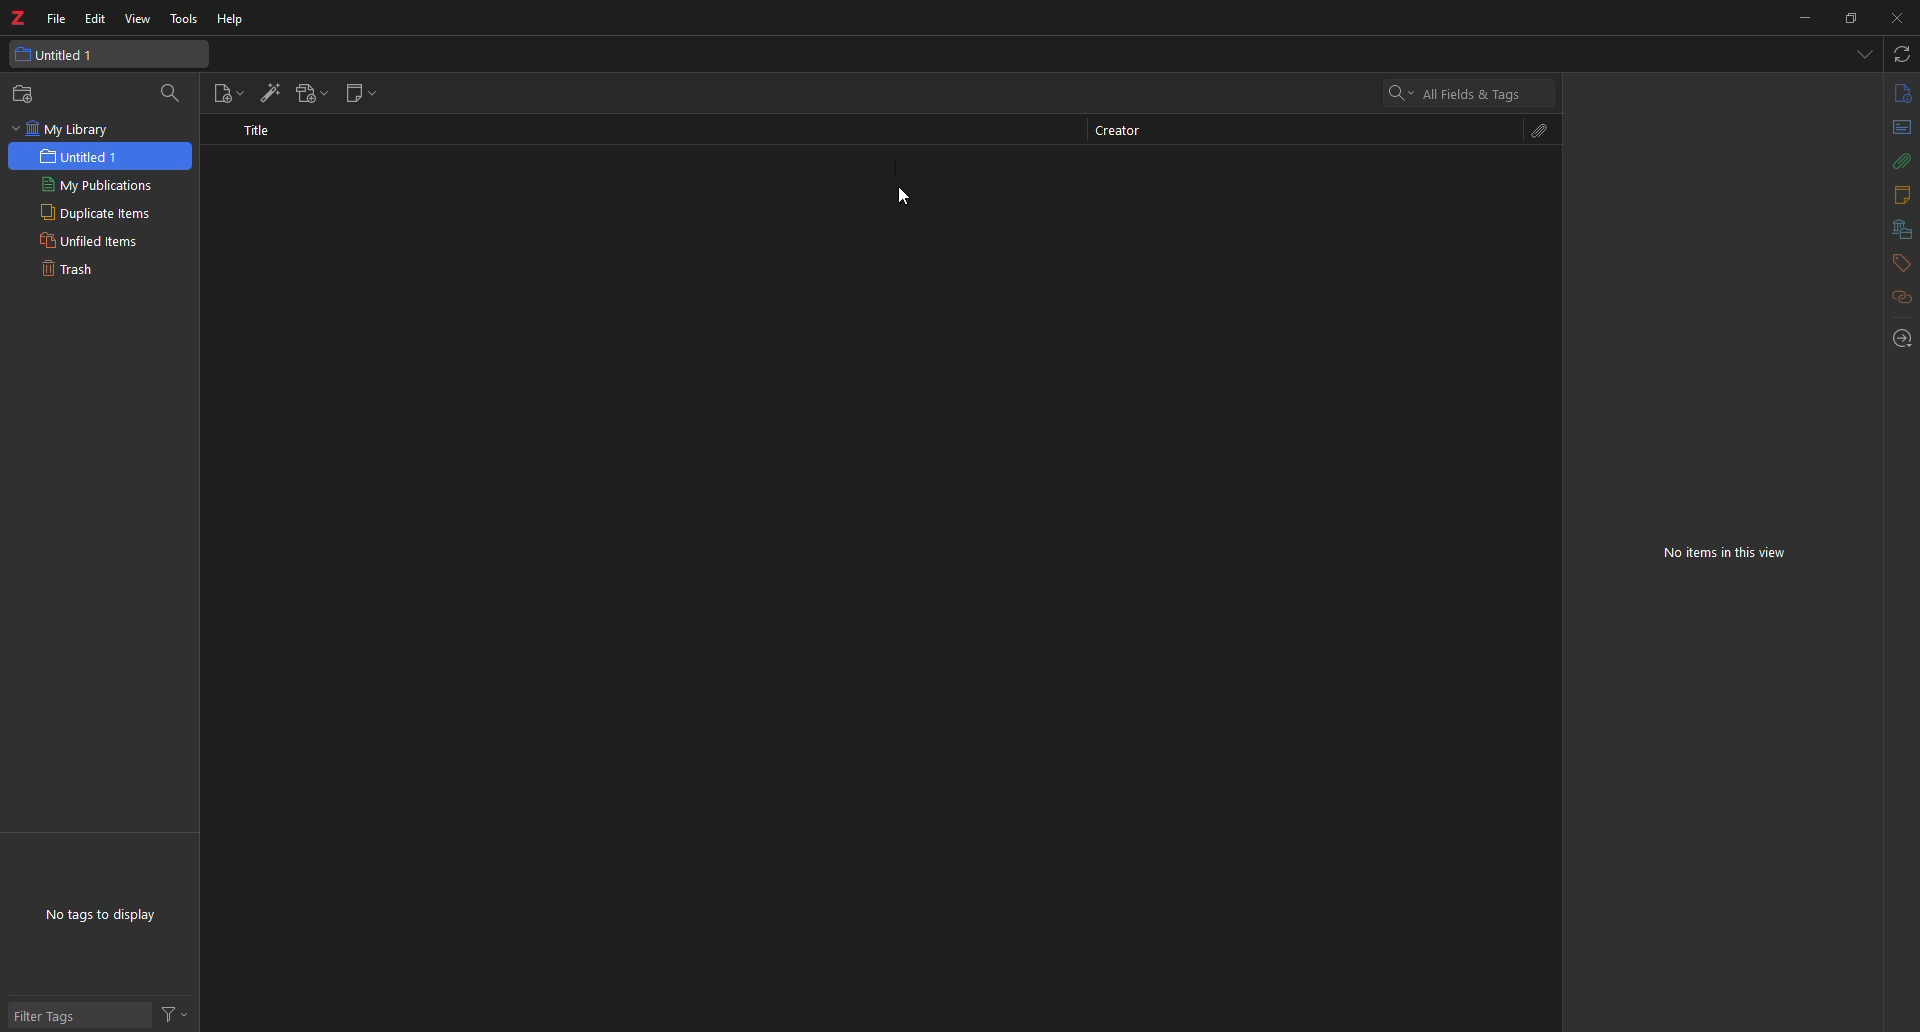 The height and width of the screenshot is (1032, 1920). Describe the element at coordinates (178, 1014) in the screenshot. I see `actions` at that location.